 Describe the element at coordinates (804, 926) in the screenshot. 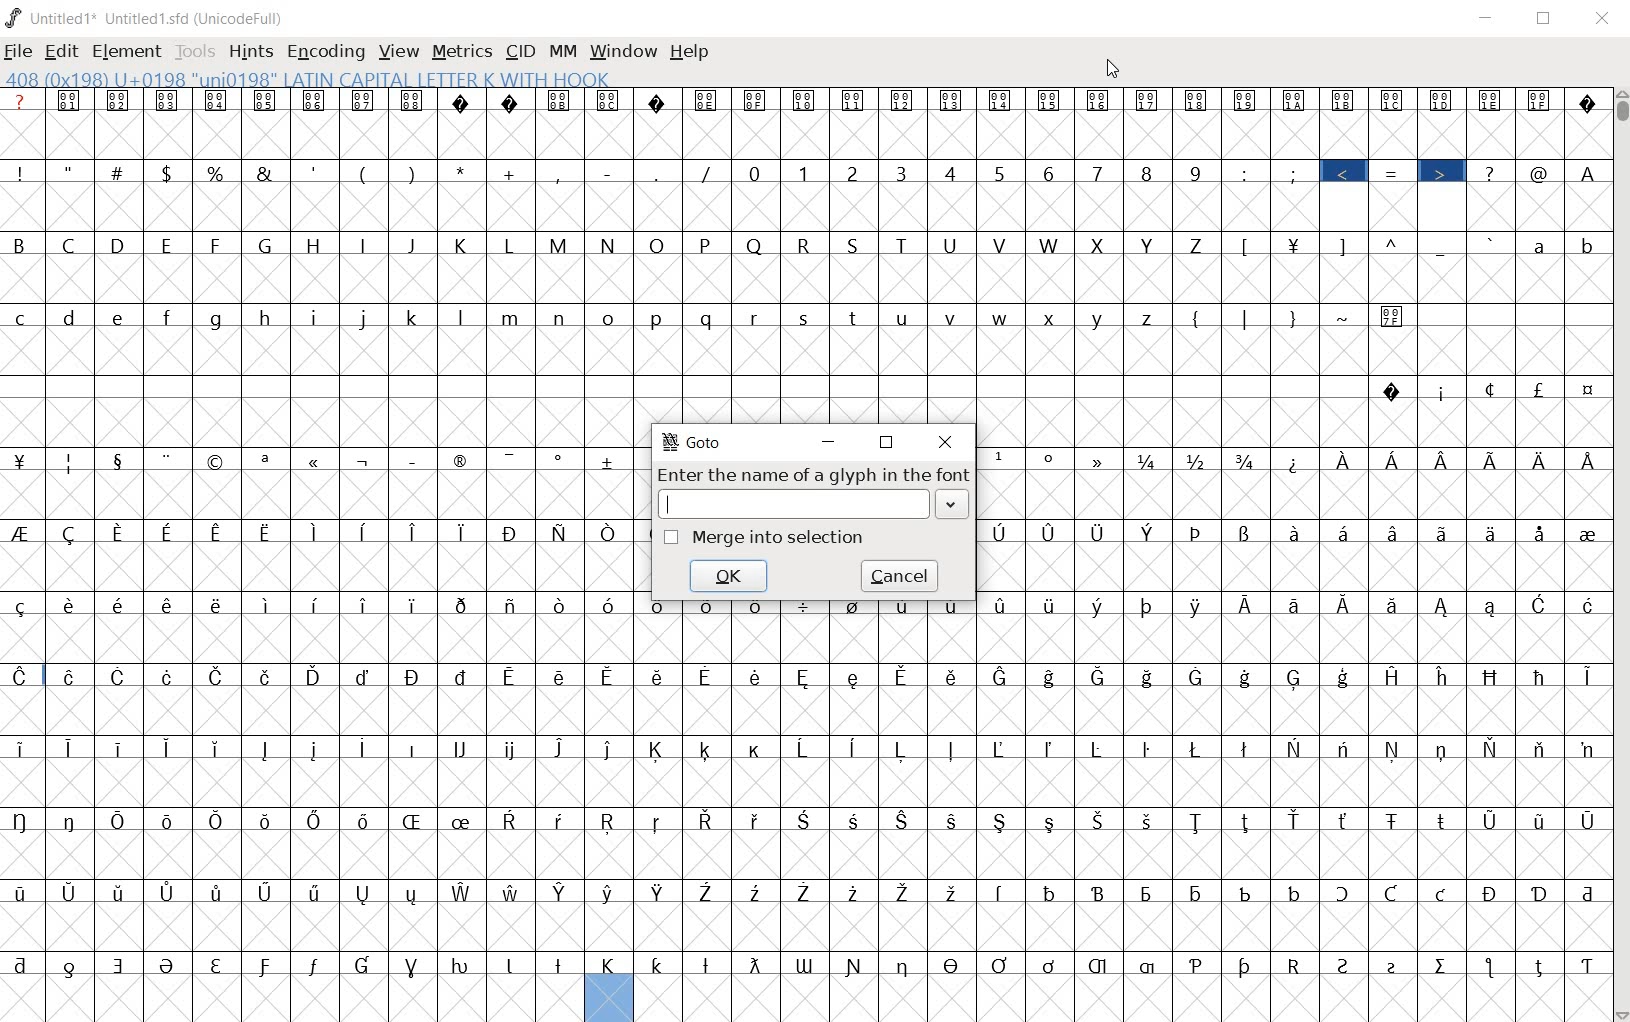

I see `empty glyph slots` at that location.